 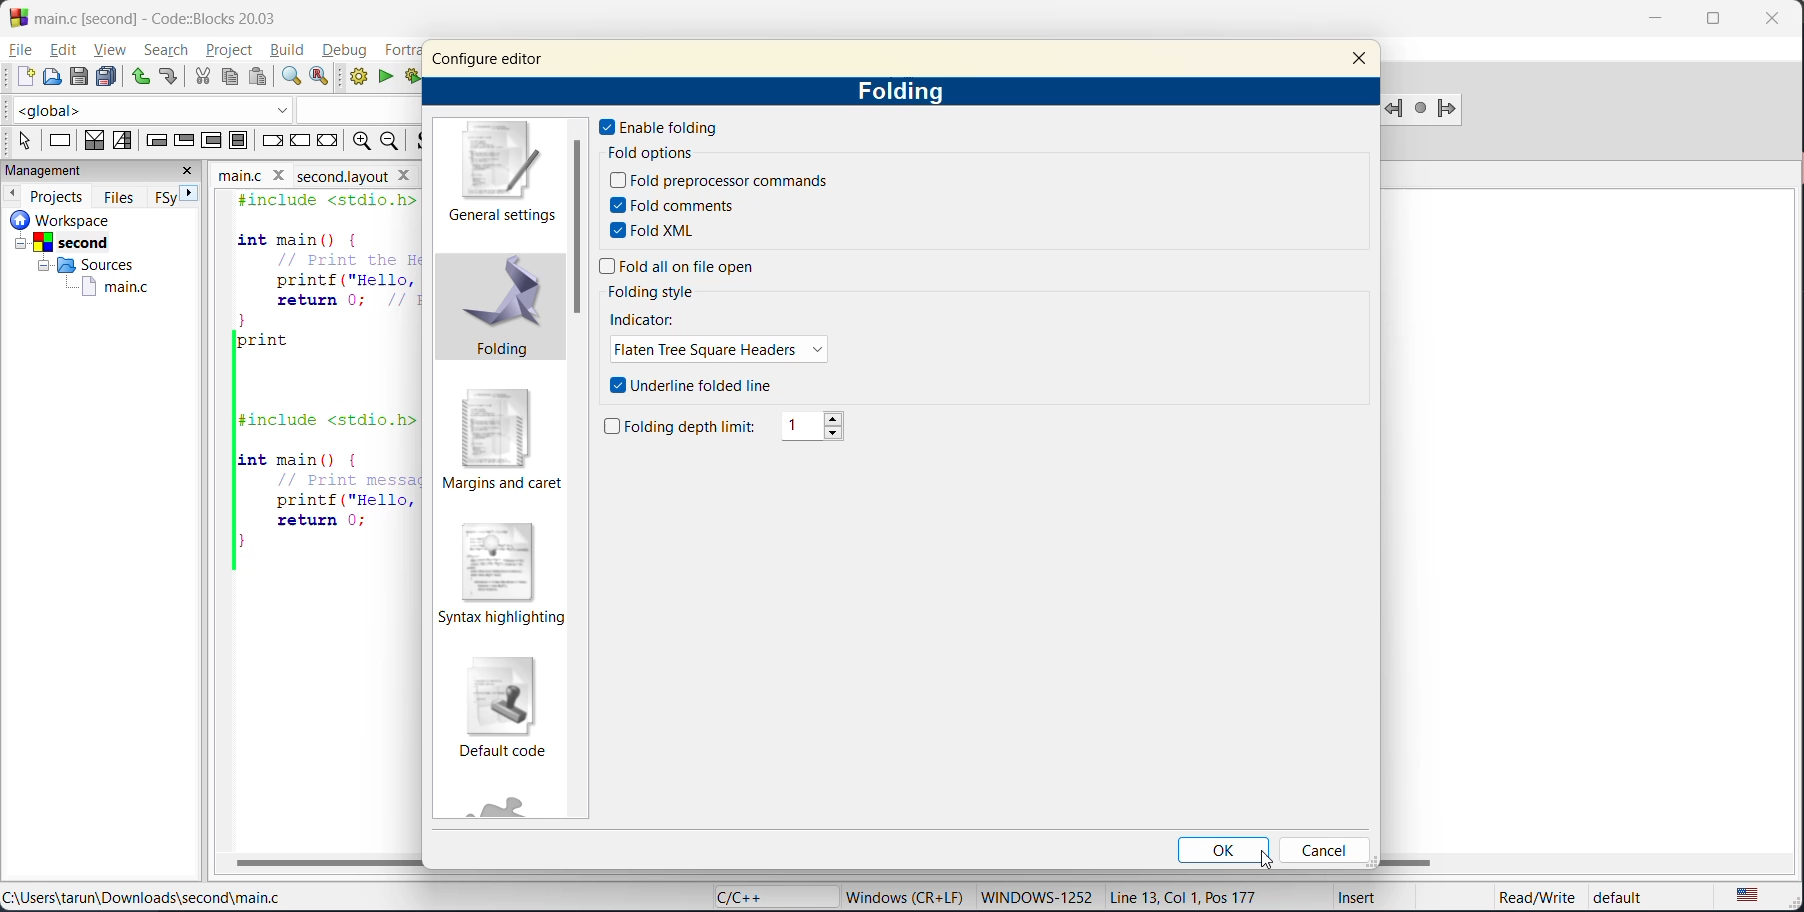 I want to click on build, so click(x=290, y=51).